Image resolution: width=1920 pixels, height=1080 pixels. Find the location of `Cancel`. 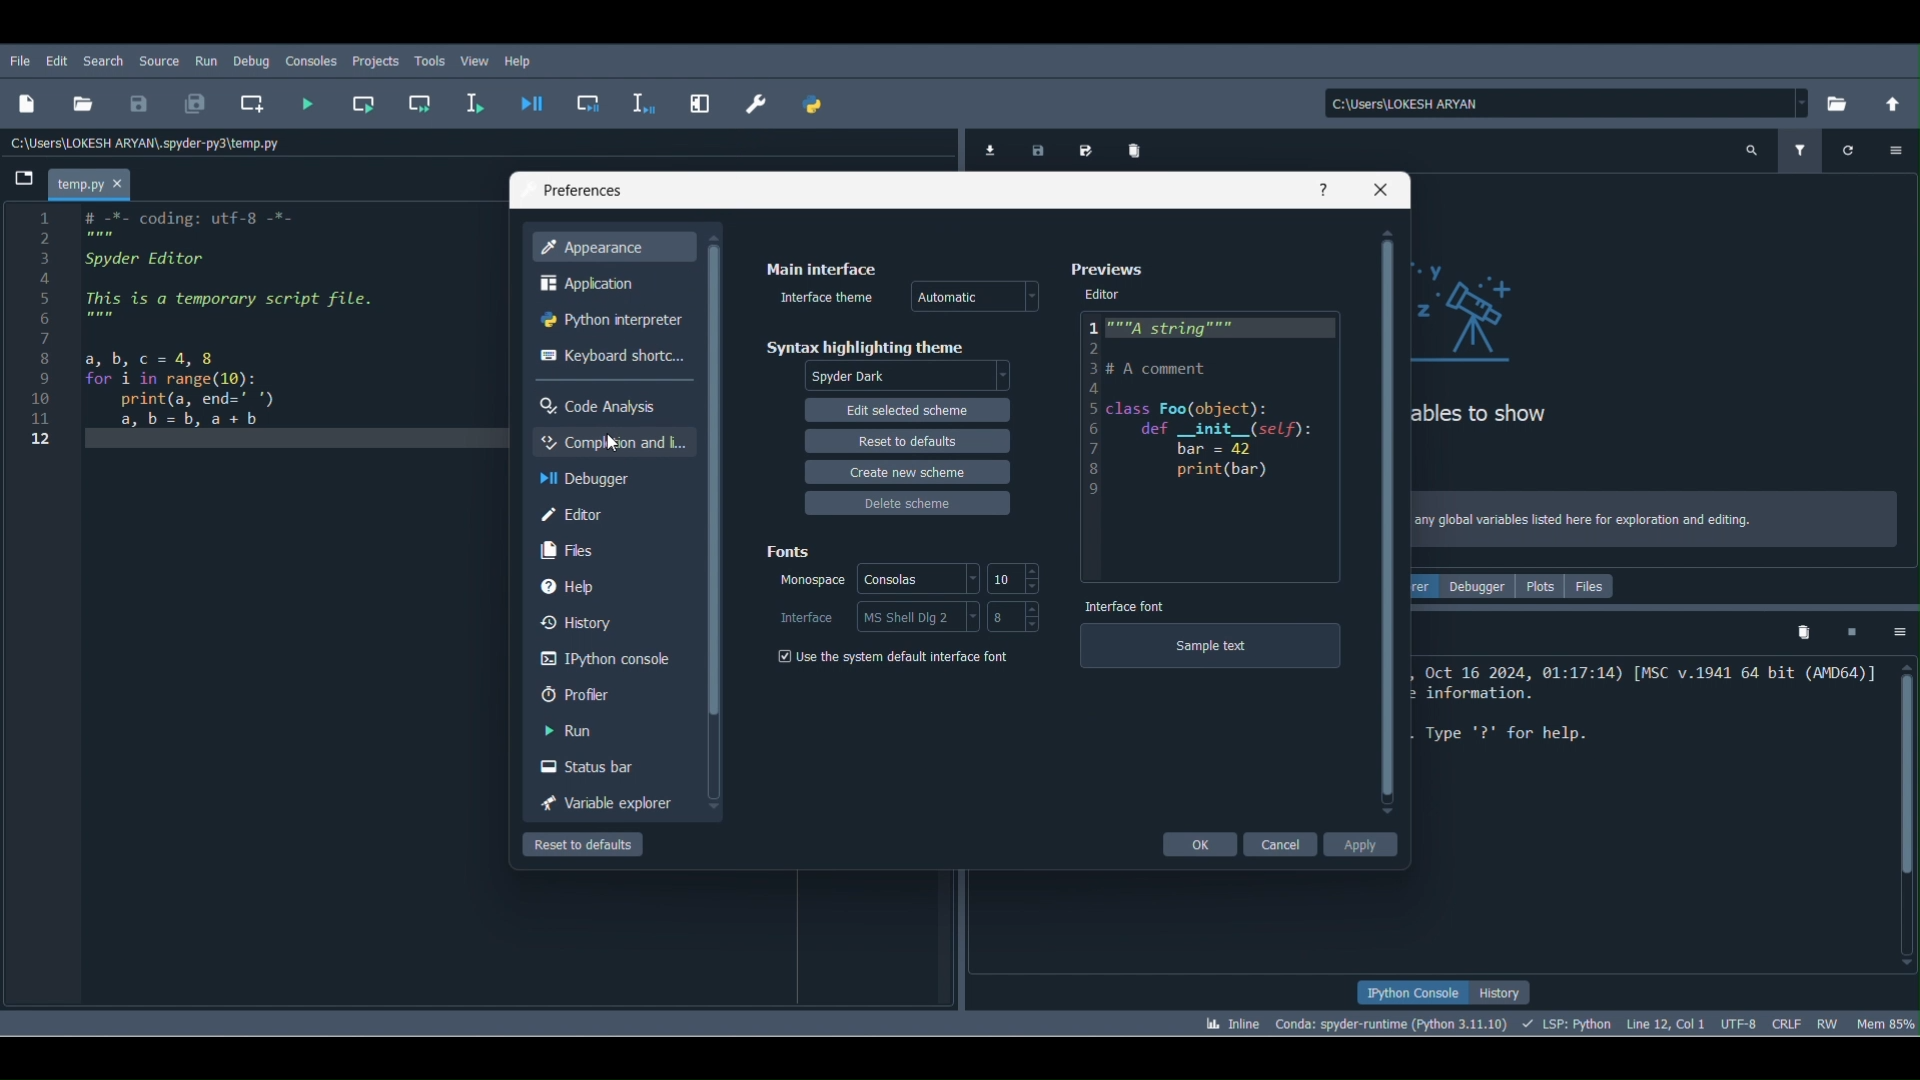

Cancel is located at coordinates (1283, 845).